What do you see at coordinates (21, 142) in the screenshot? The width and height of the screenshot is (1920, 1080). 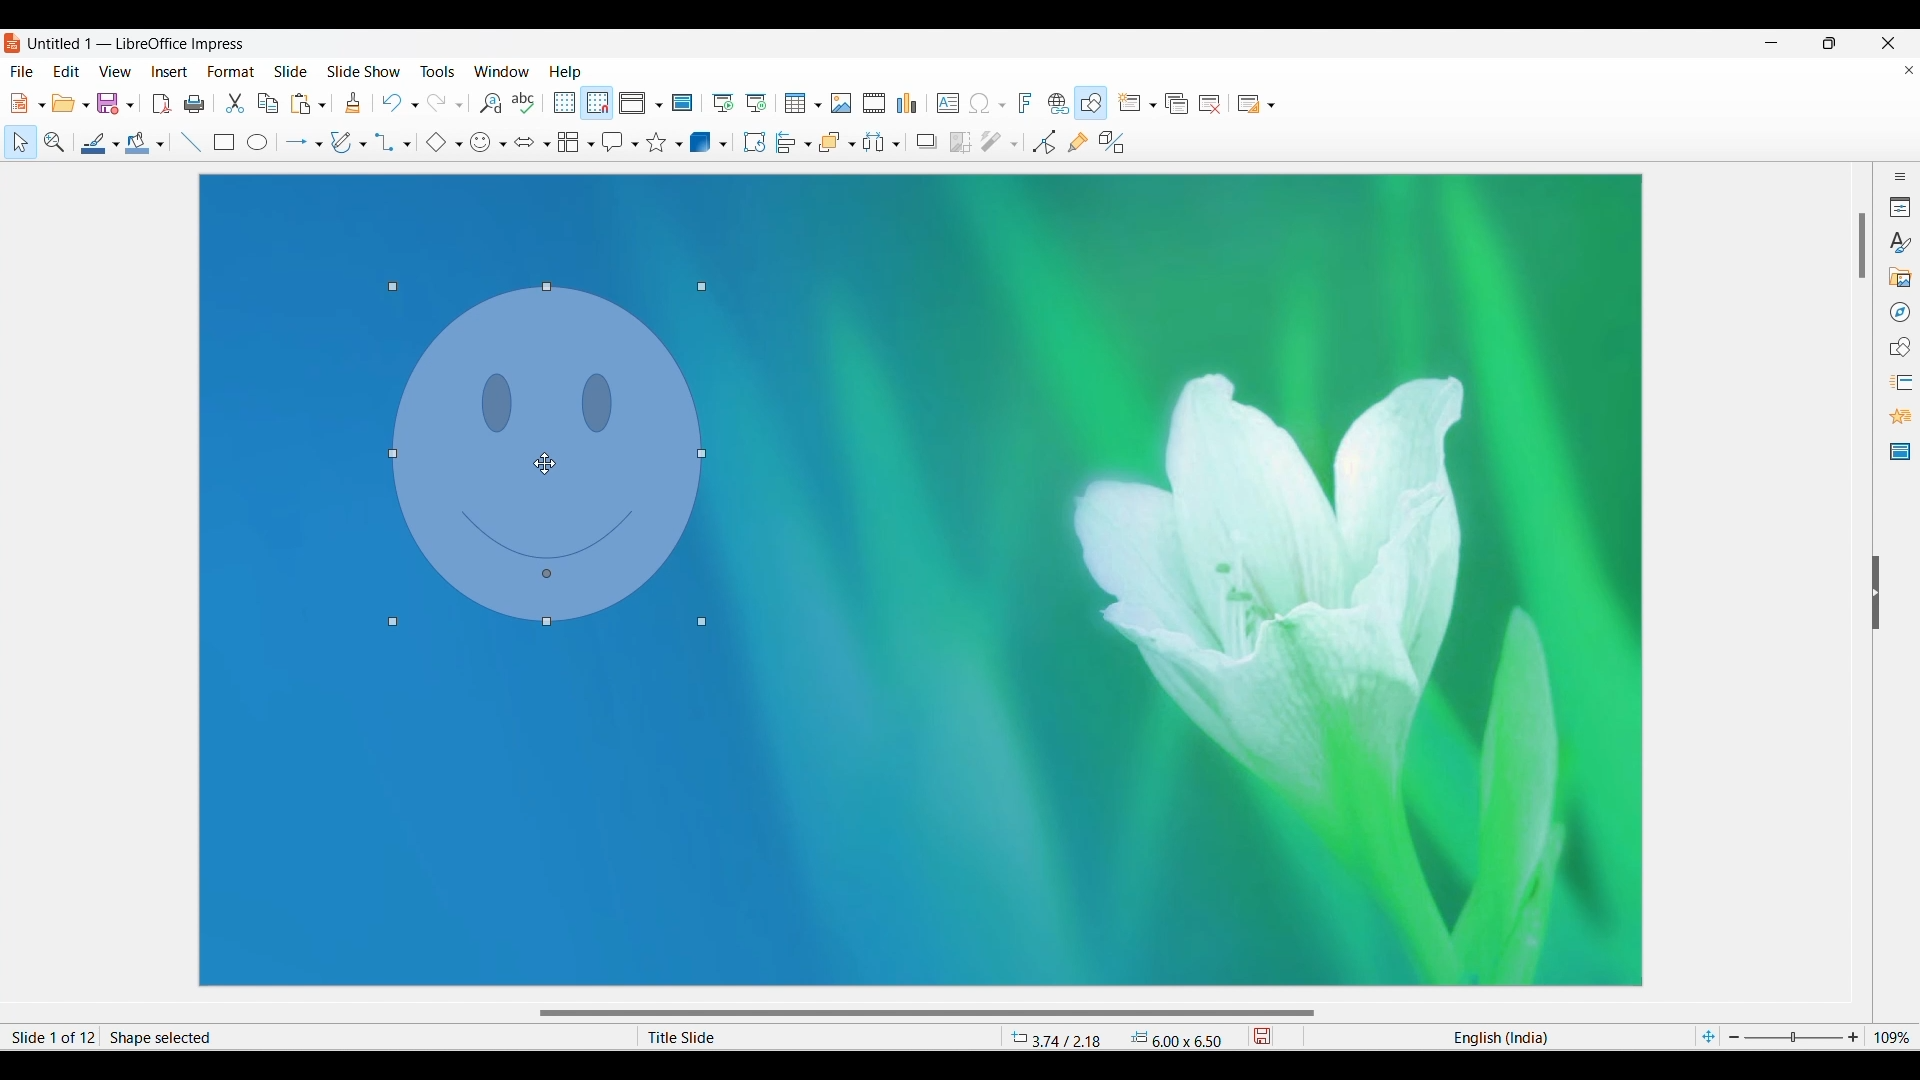 I see `Select` at bounding box center [21, 142].